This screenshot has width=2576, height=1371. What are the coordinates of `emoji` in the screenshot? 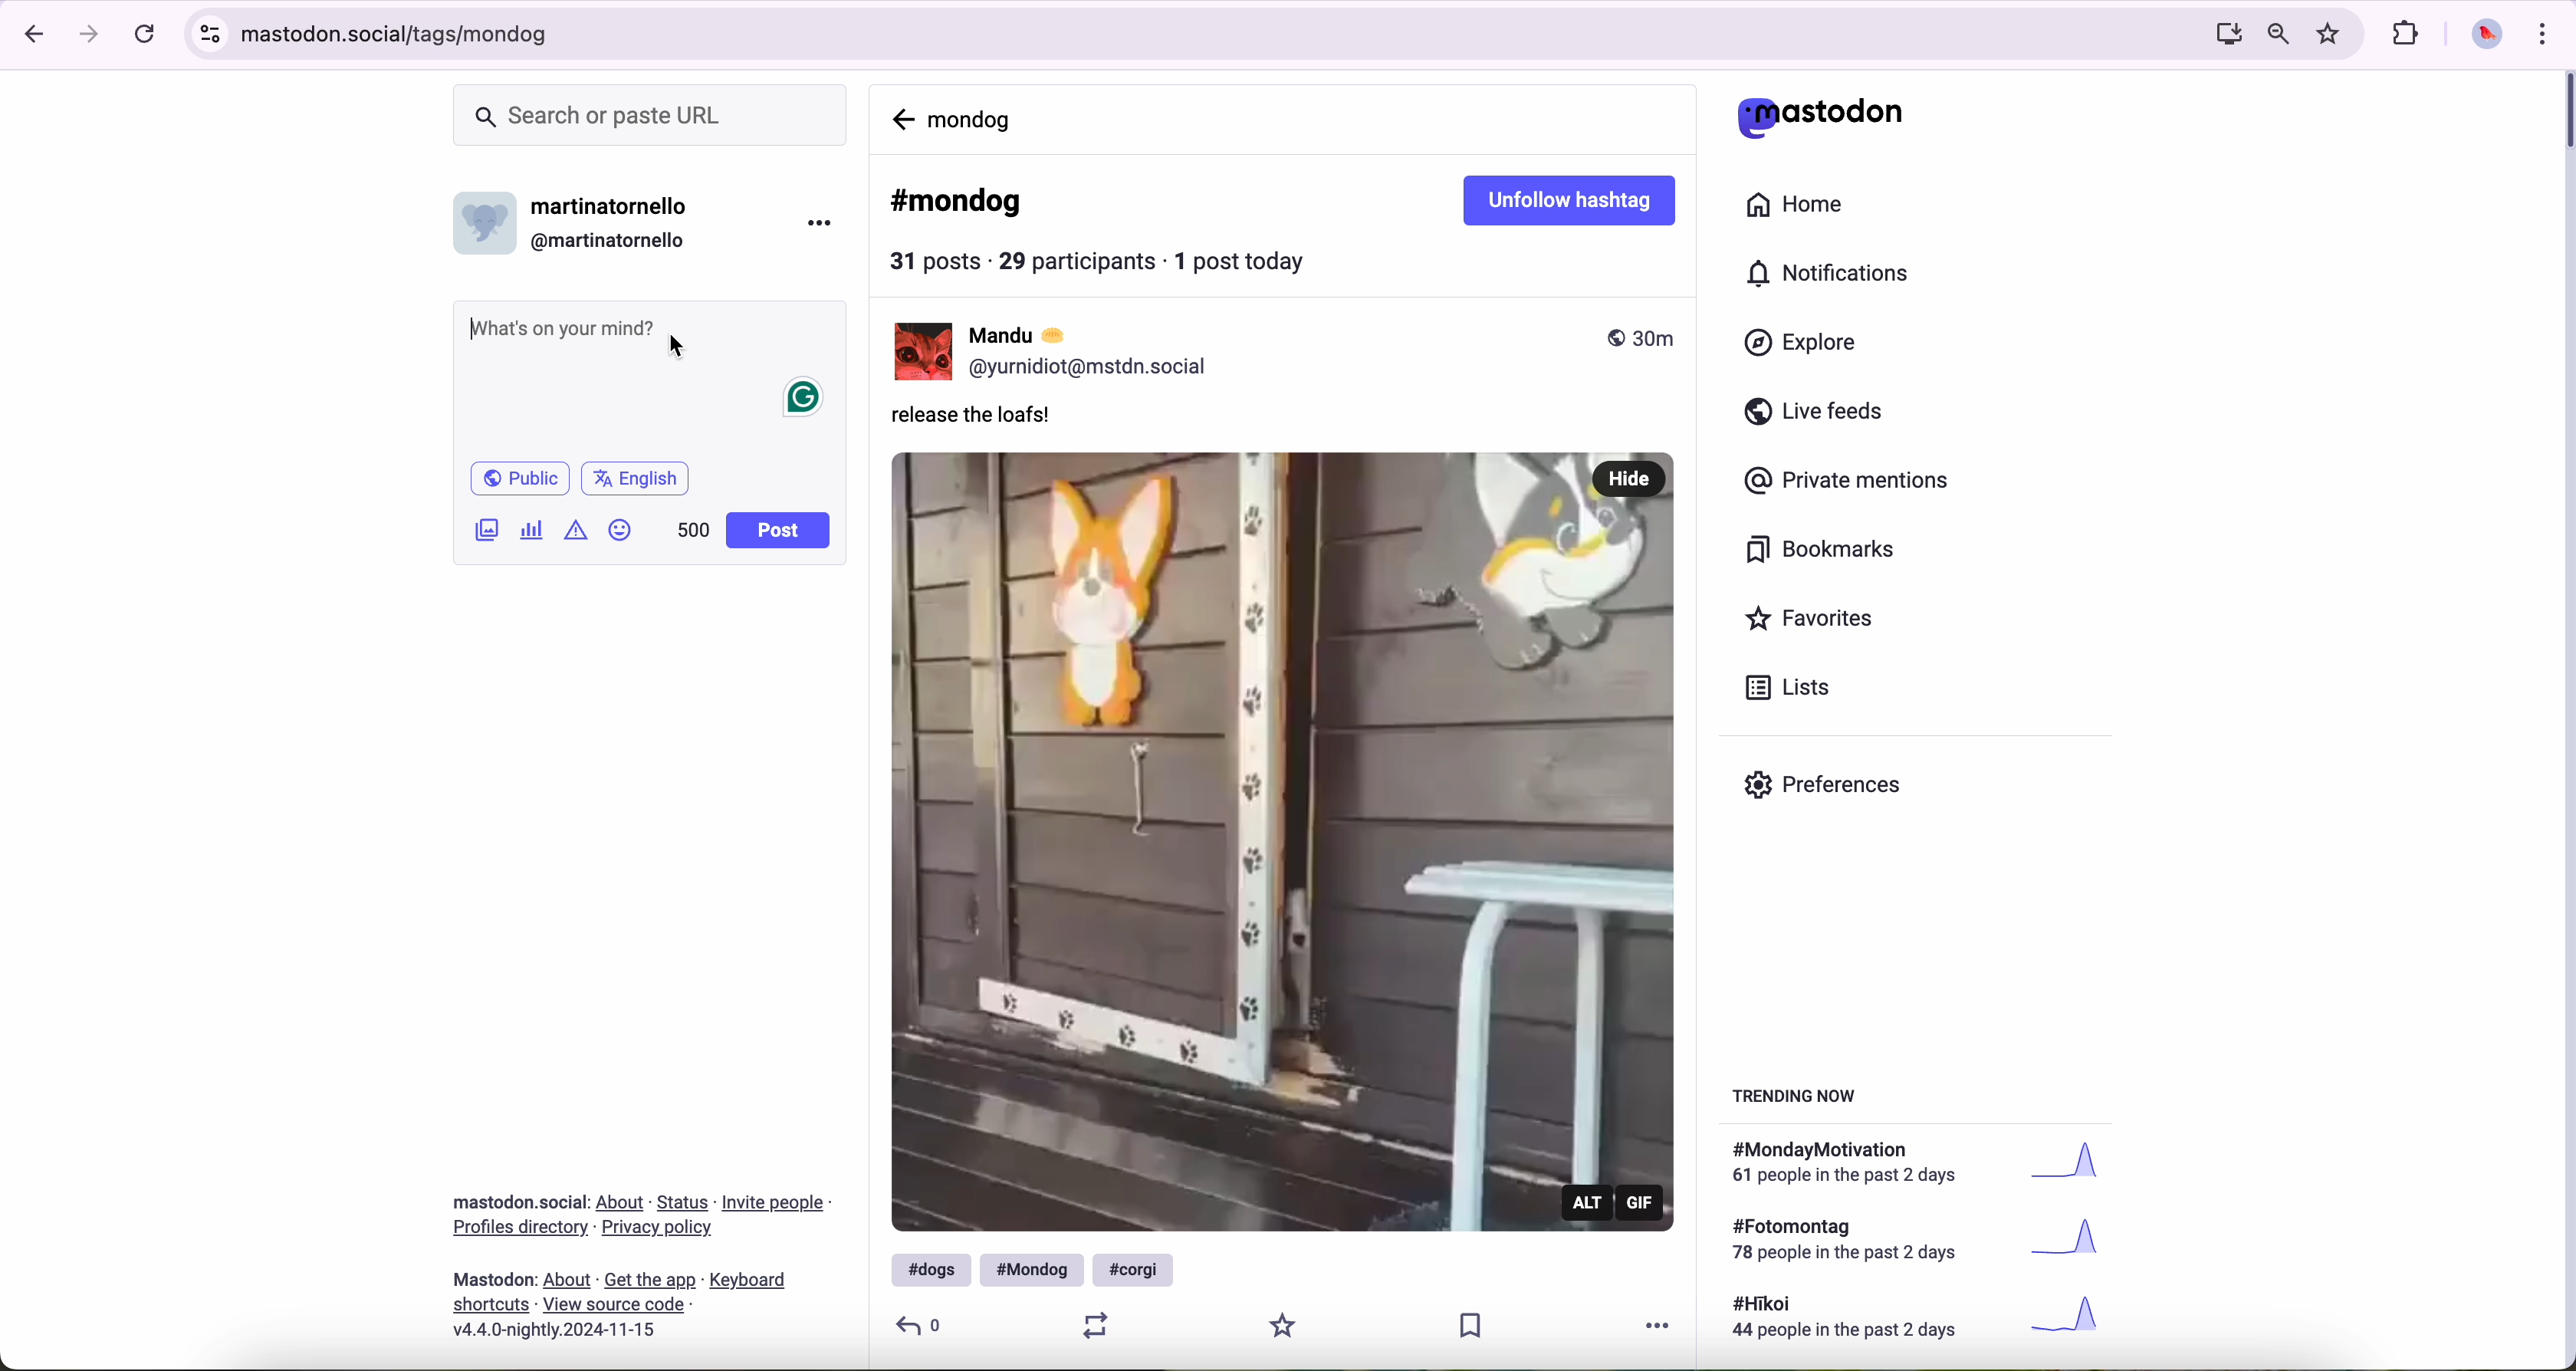 It's located at (620, 532).